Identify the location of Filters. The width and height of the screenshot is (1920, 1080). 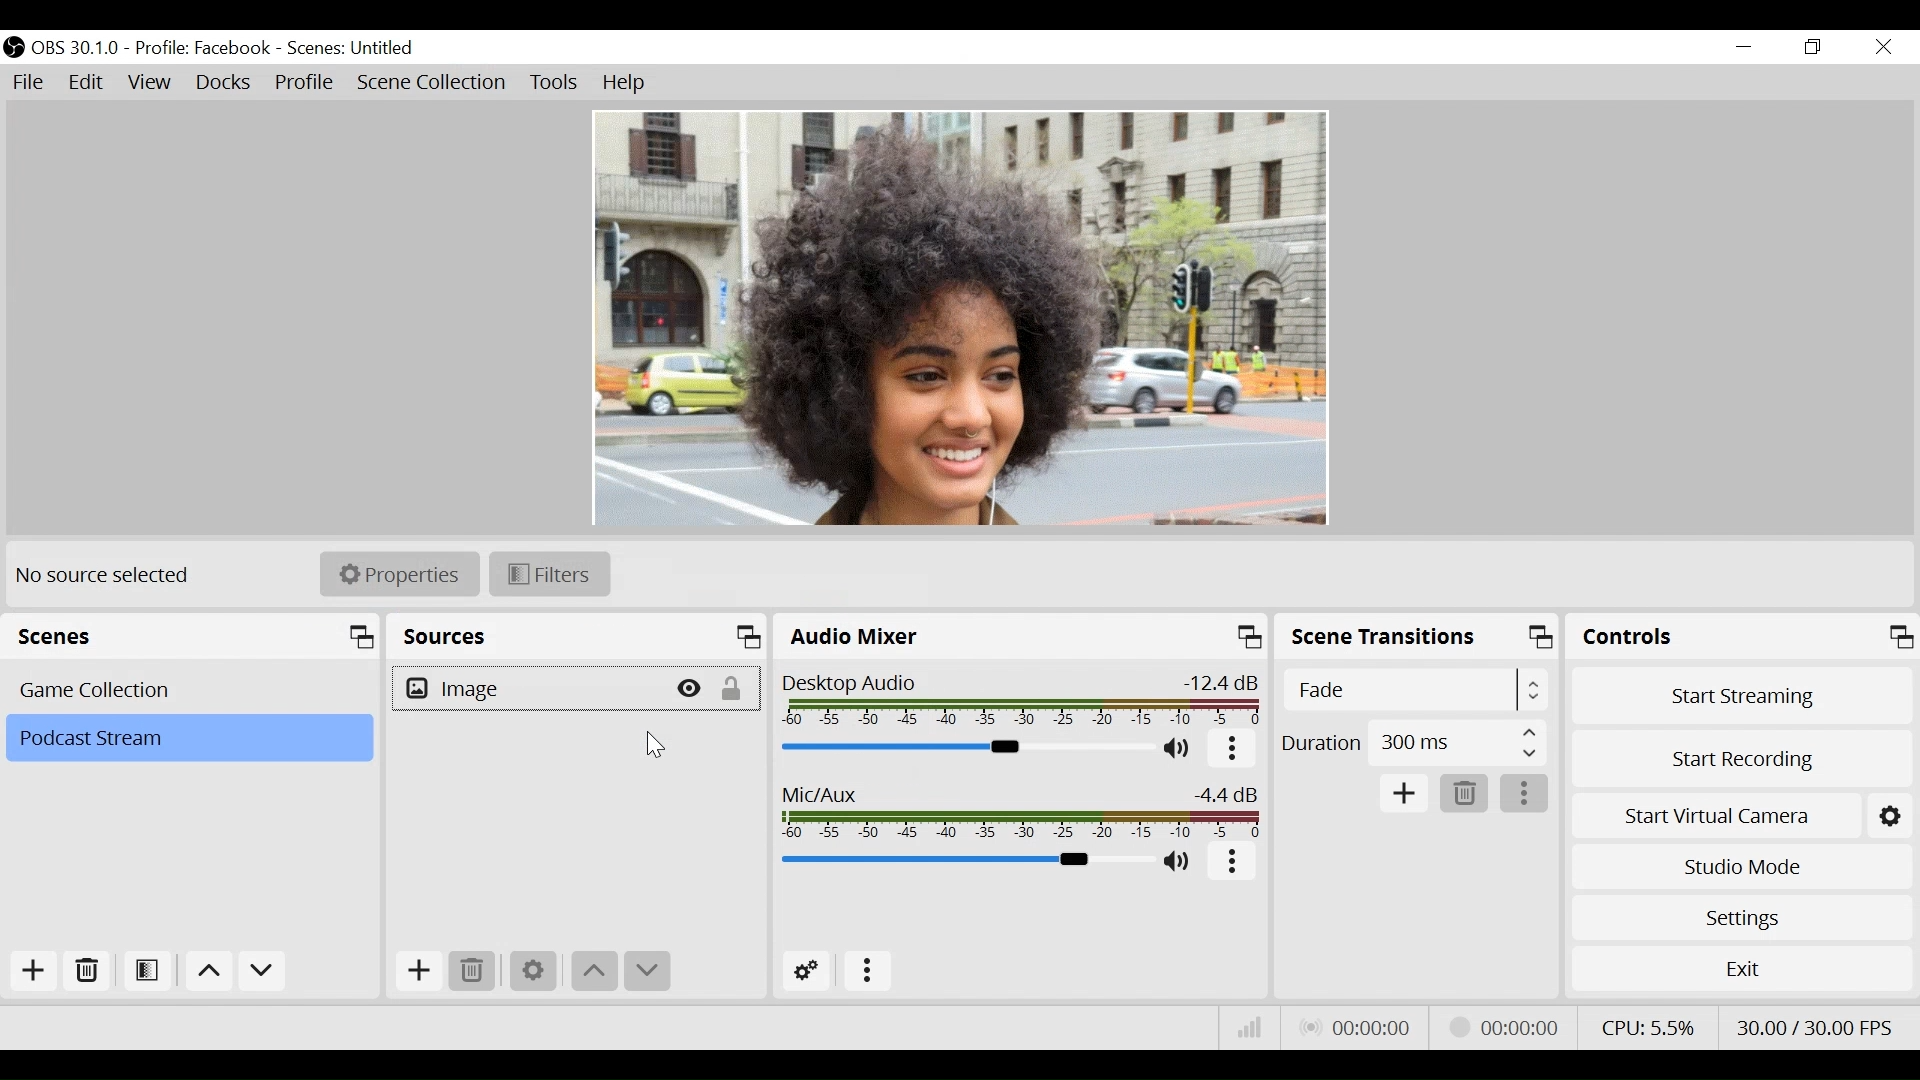
(550, 574).